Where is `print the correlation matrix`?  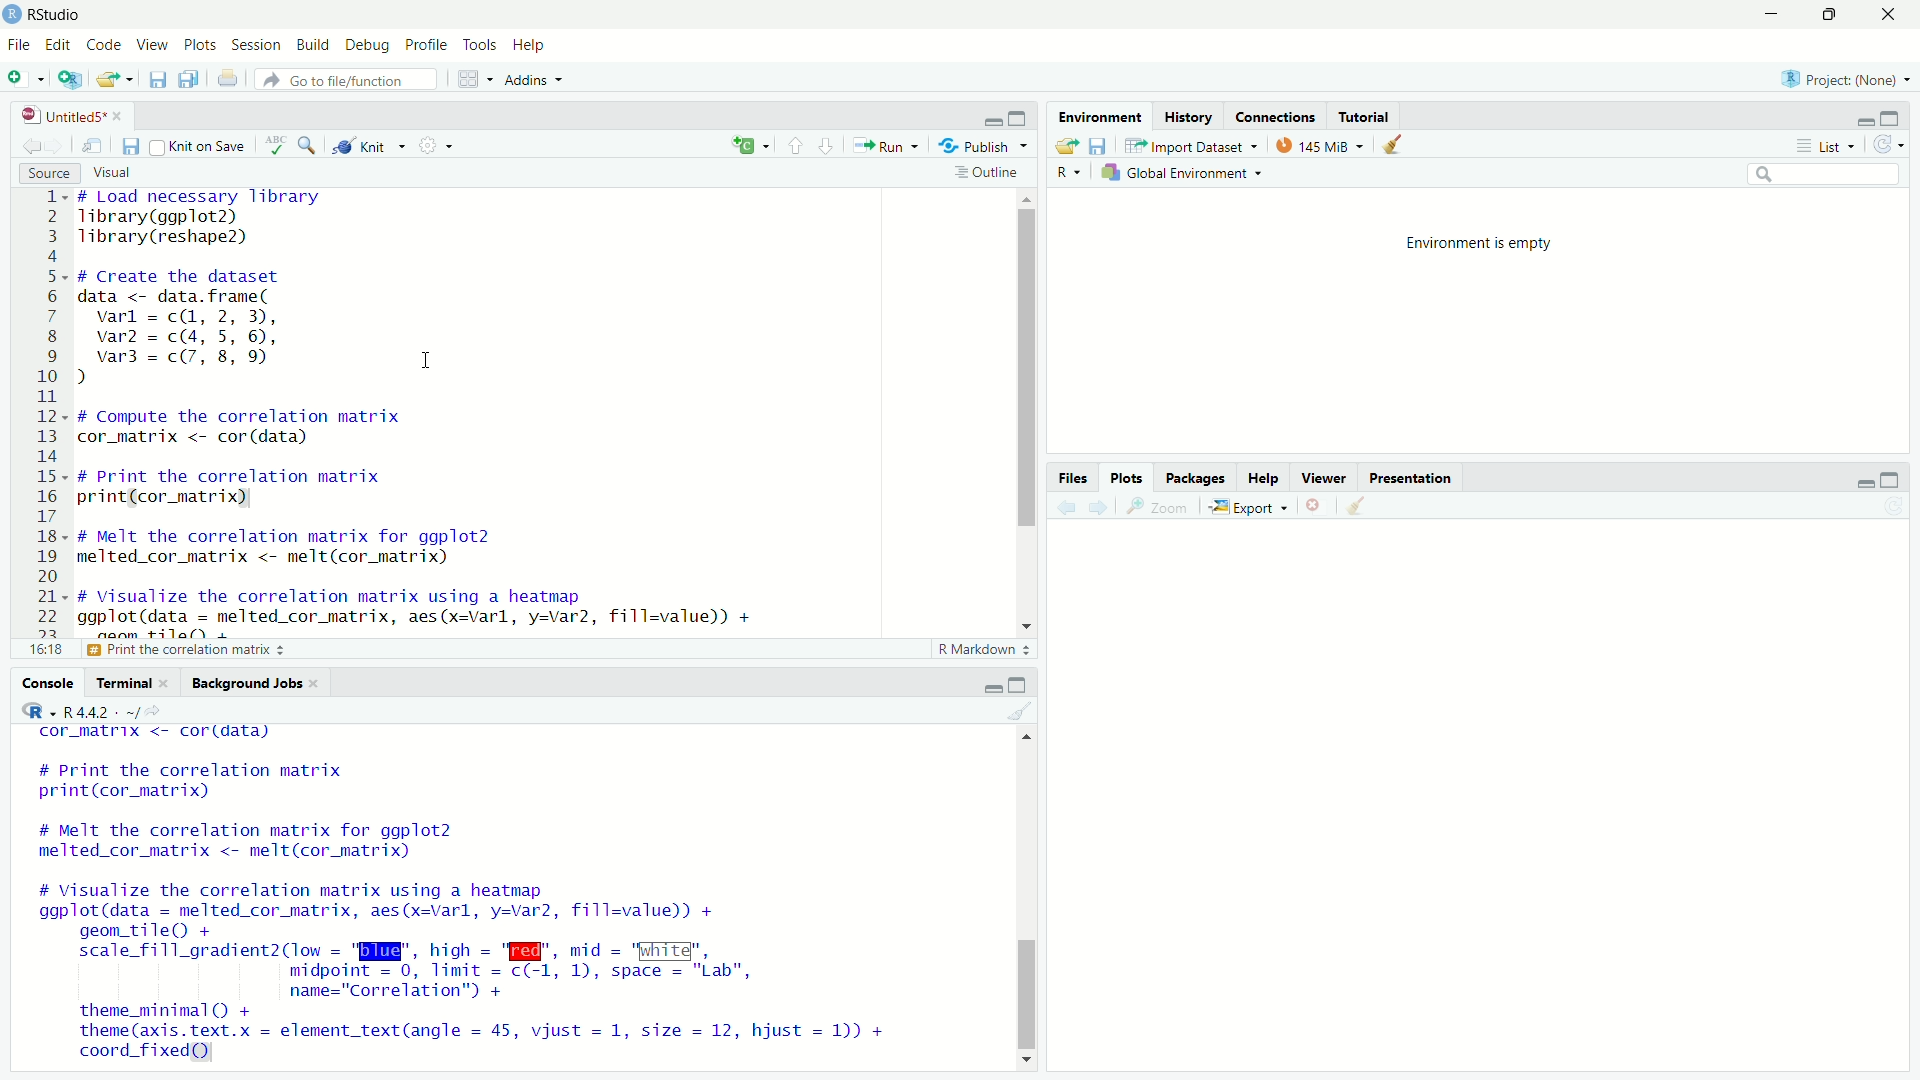 print the correlation matrix is located at coordinates (183, 652).